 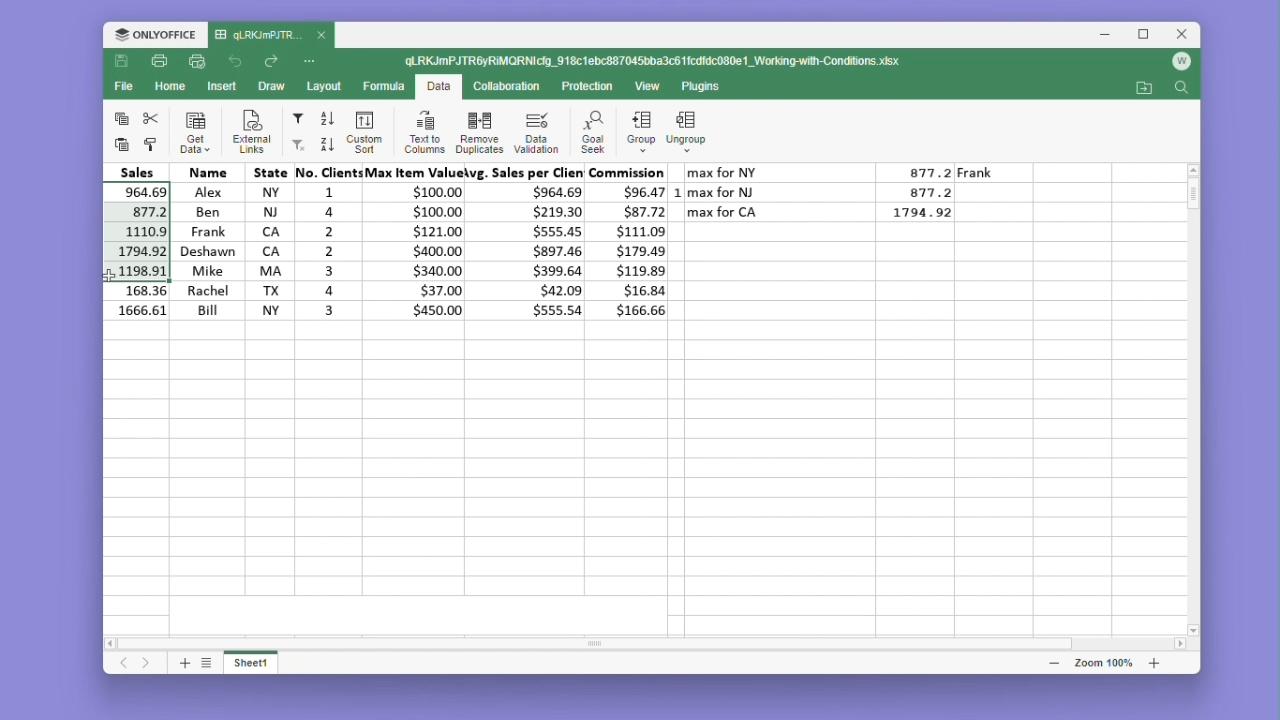 What do you see at coordinates (312, 60) in the screenshot?
I see `More options` at bounding box center [312, 60].